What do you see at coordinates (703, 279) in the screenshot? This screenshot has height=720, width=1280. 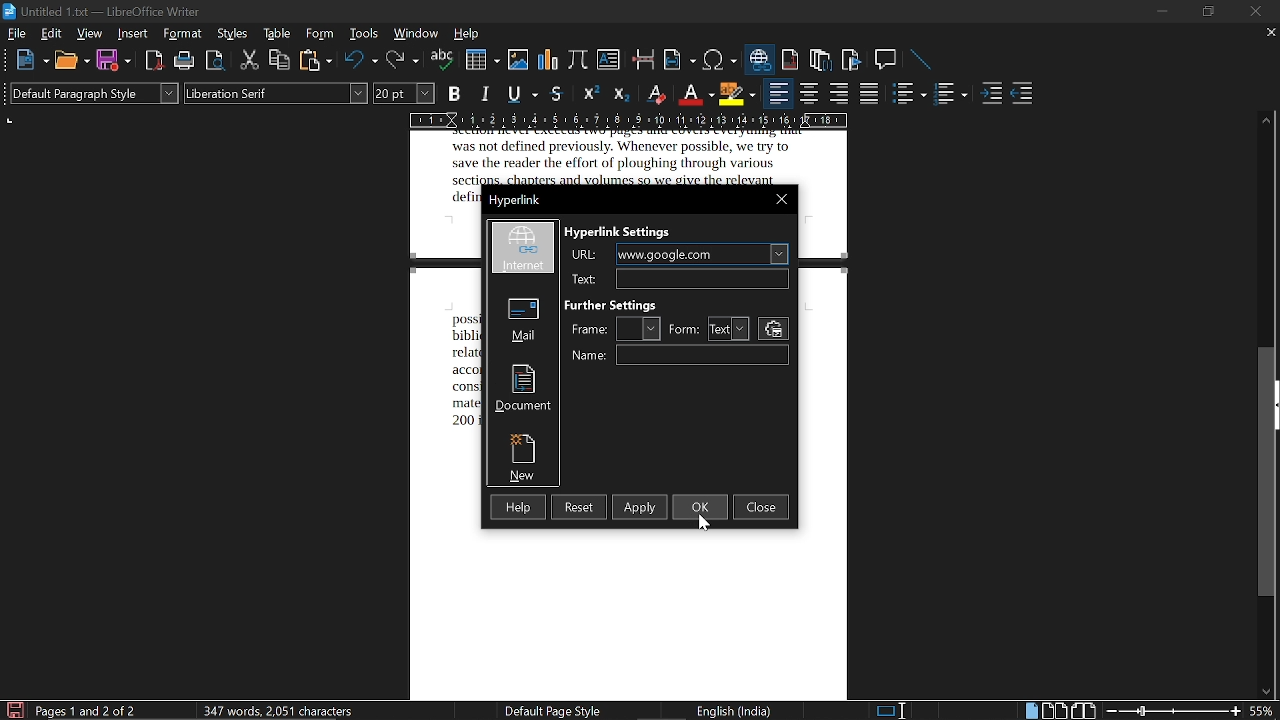 I see `text` at bounding box center [703, 279].